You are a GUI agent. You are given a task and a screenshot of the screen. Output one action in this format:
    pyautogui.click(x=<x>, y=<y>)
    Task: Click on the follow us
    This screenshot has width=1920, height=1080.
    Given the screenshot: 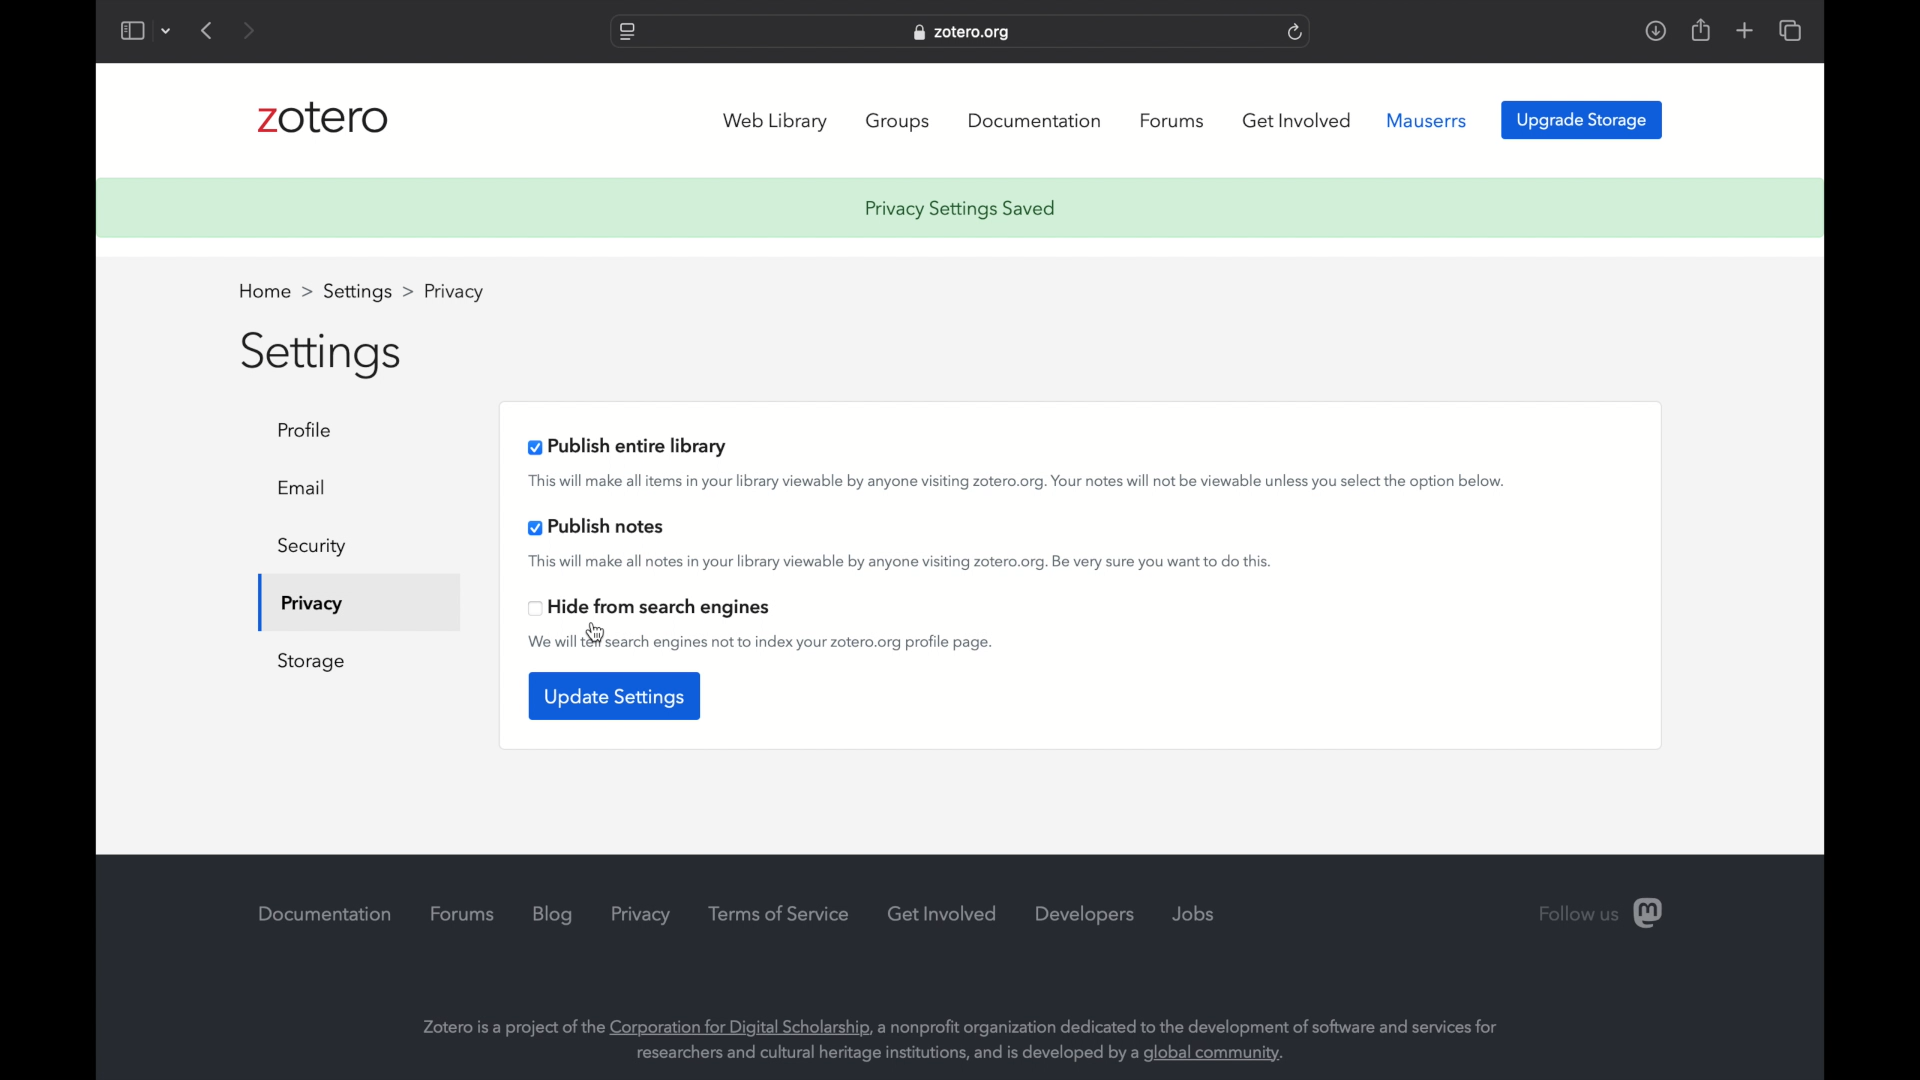 What is the action you would take?
    pyautogui.click(x=1606, y=915)
    